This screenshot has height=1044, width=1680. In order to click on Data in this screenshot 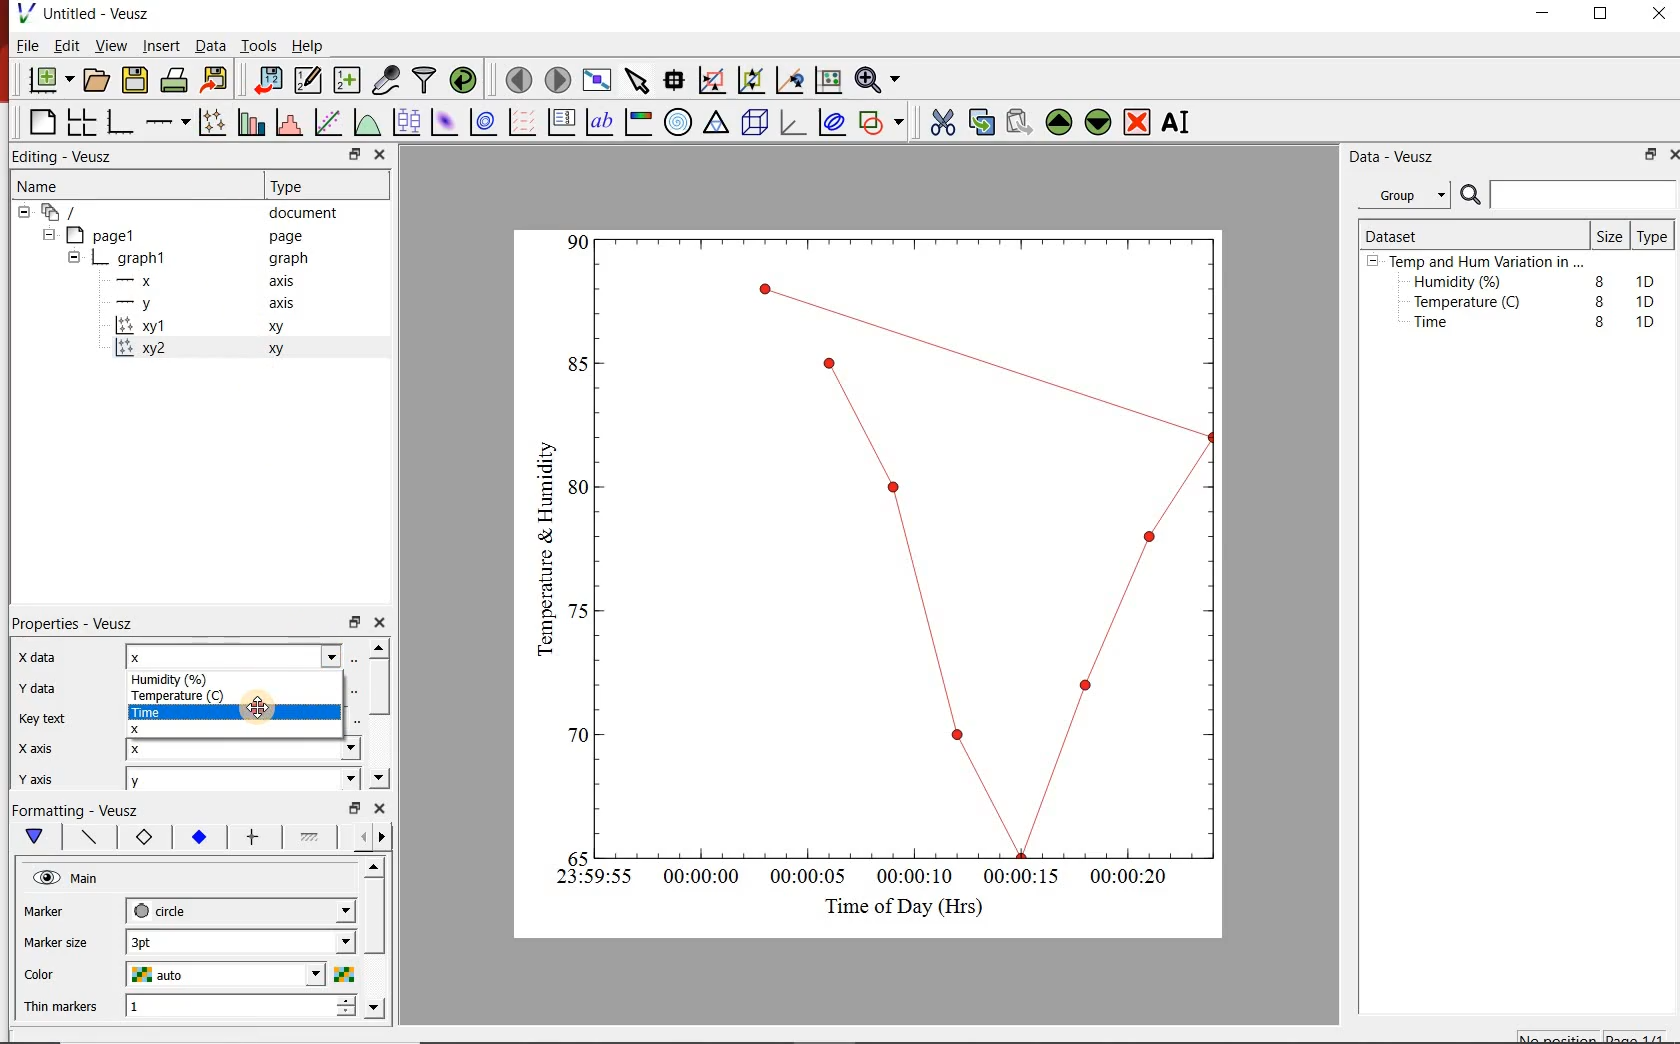, I will do `click(206, 46)`.